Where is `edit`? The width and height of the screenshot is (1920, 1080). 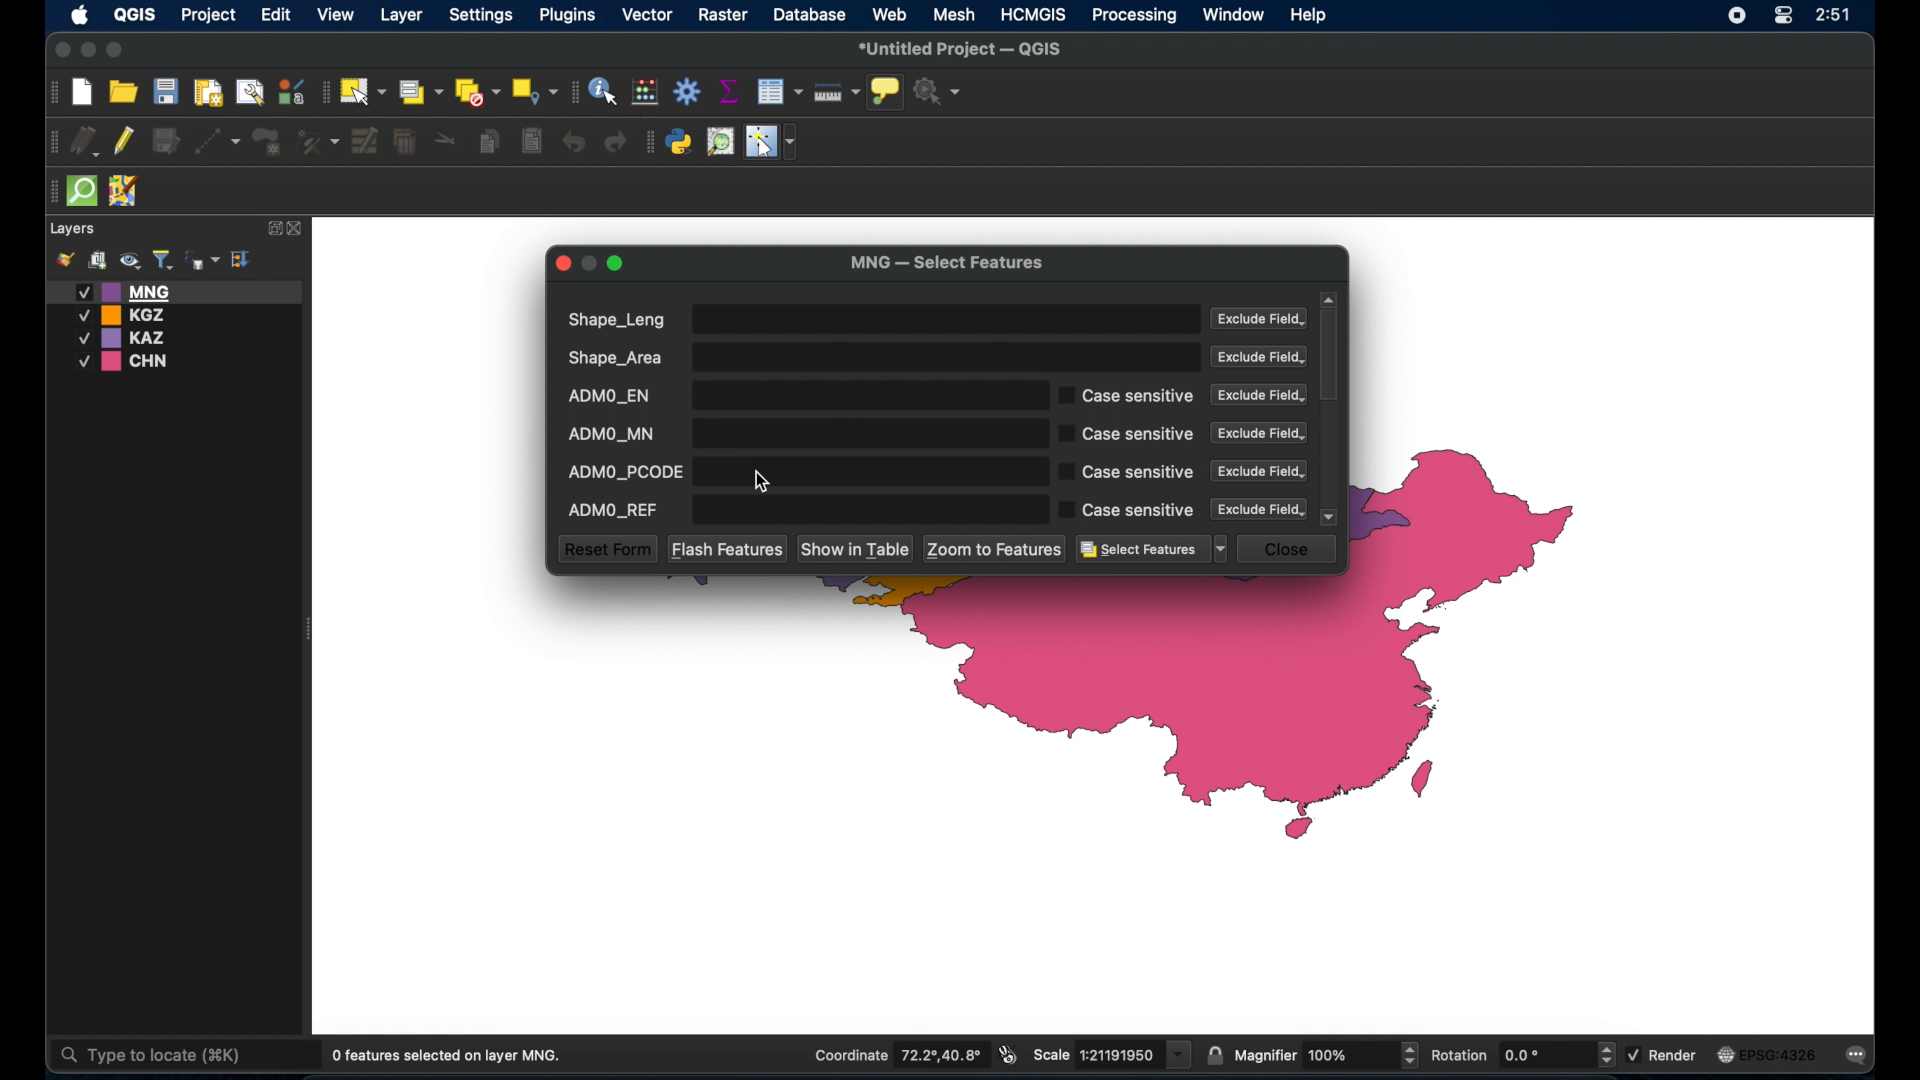
edit is located at coordinates (276, 16).